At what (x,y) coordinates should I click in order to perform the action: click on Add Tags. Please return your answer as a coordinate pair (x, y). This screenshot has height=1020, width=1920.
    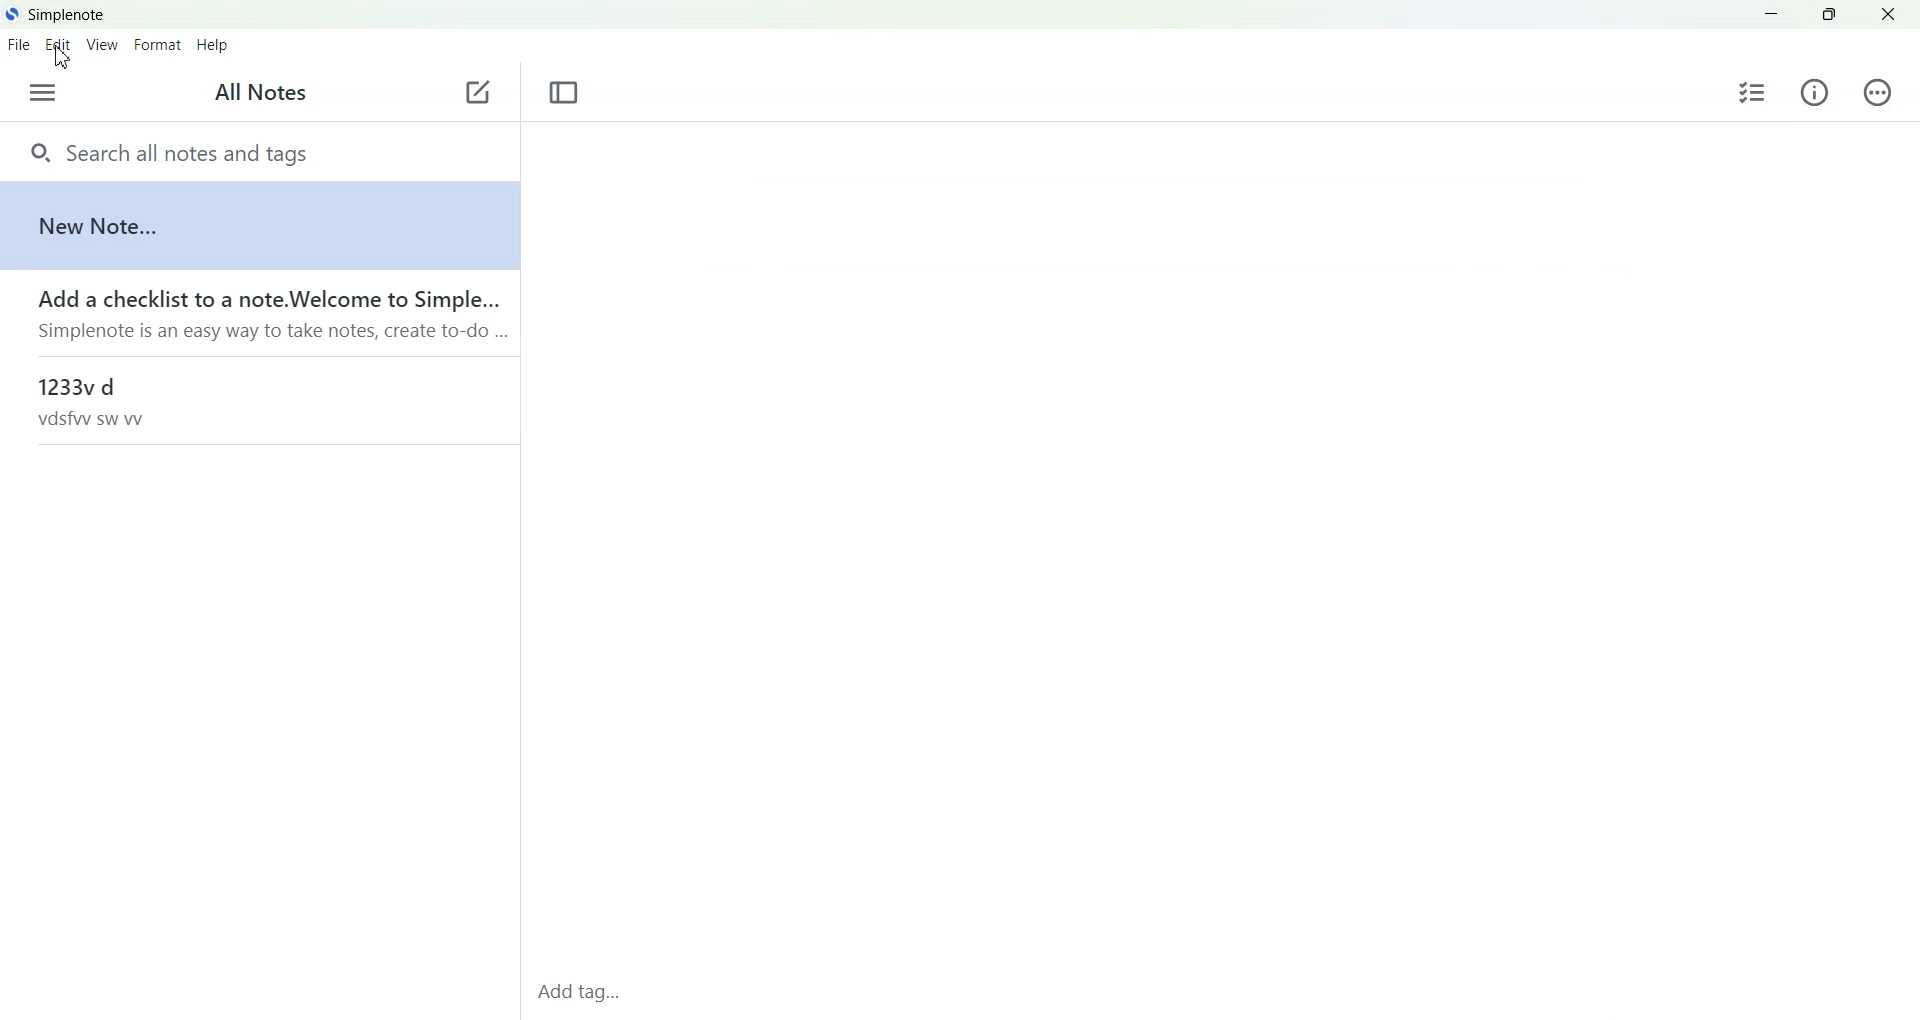
    Looking at the image, I should click on (586, 993).